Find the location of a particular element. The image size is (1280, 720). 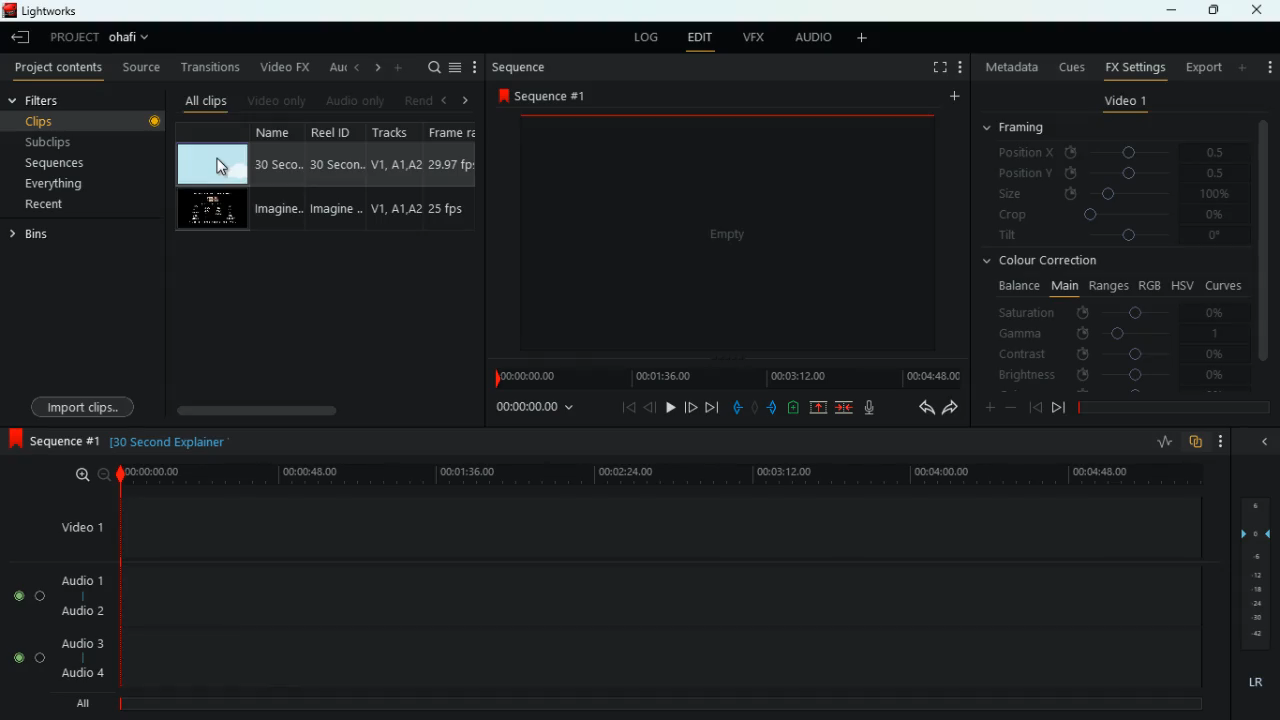

description is located at coordinates (170, 442).